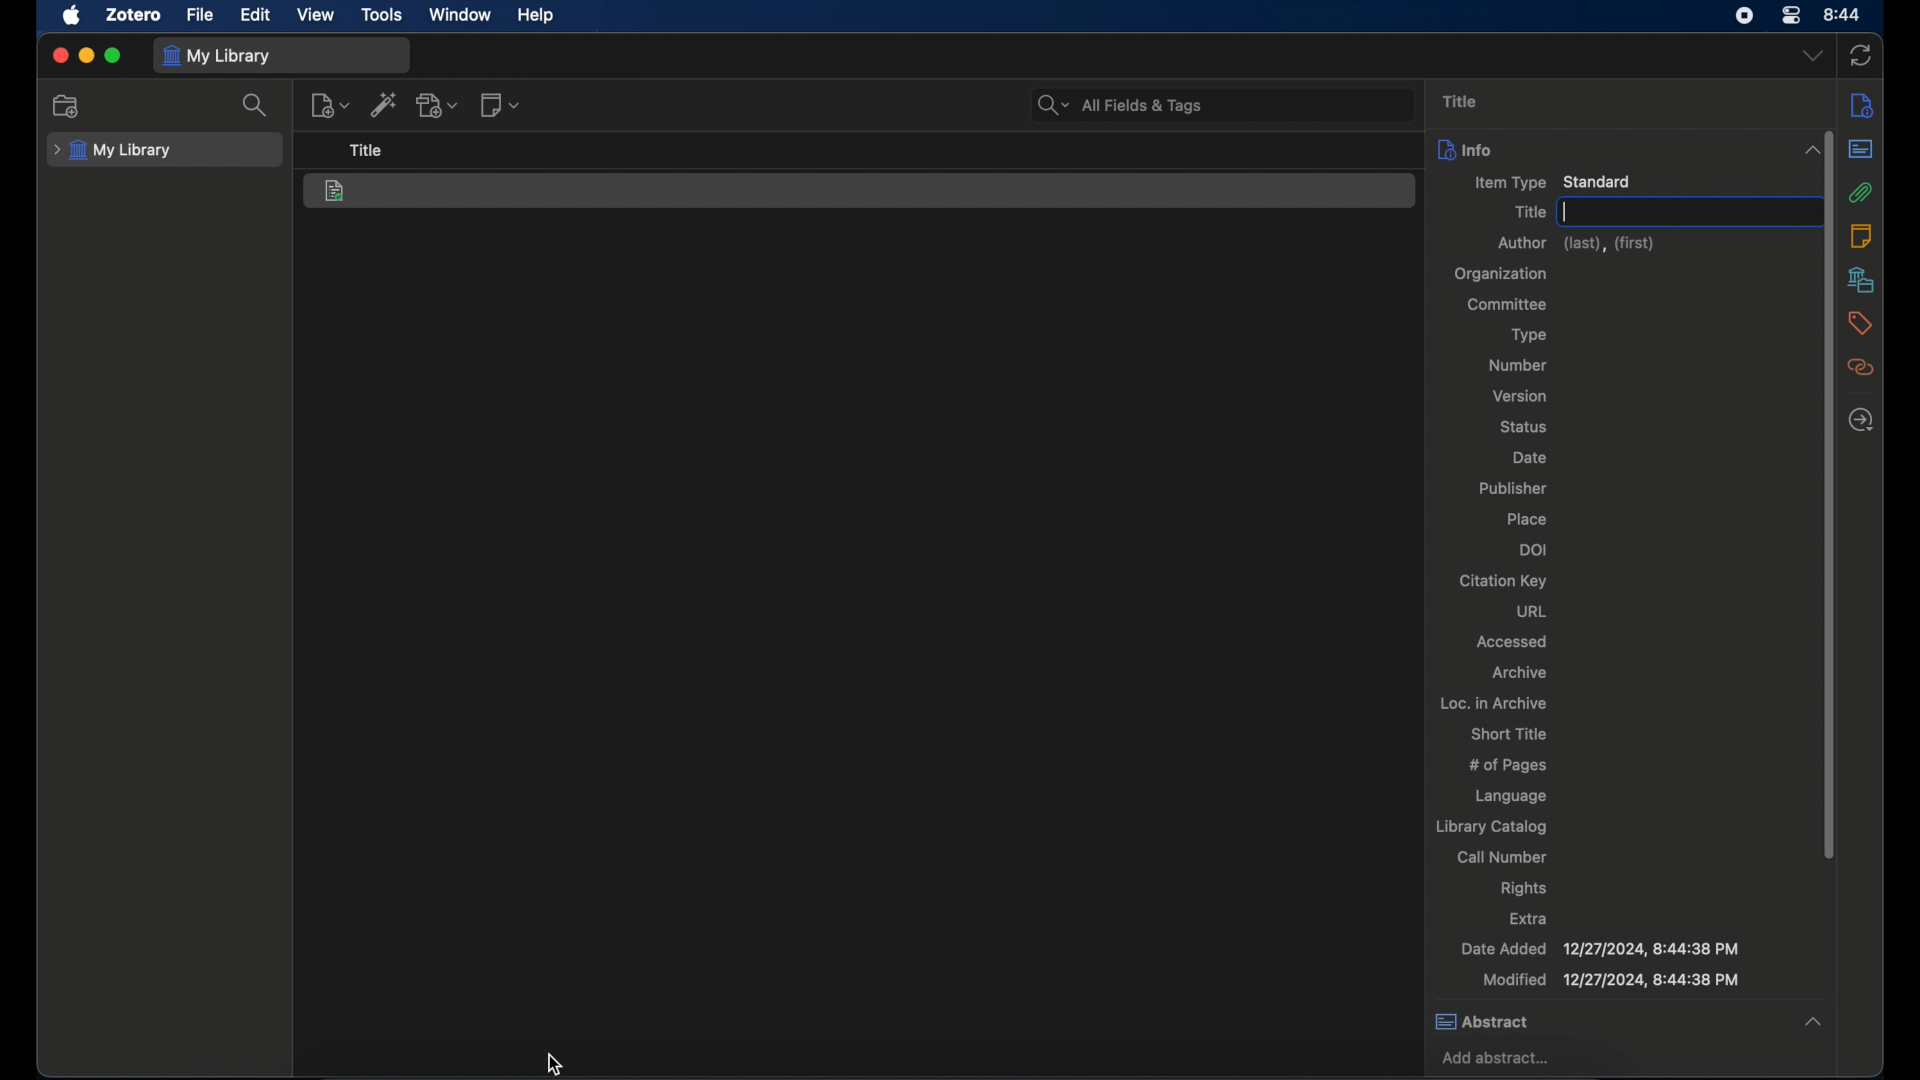 This screenshot has width=1920, height=1080. I want to click on status, so click(1523, 428).